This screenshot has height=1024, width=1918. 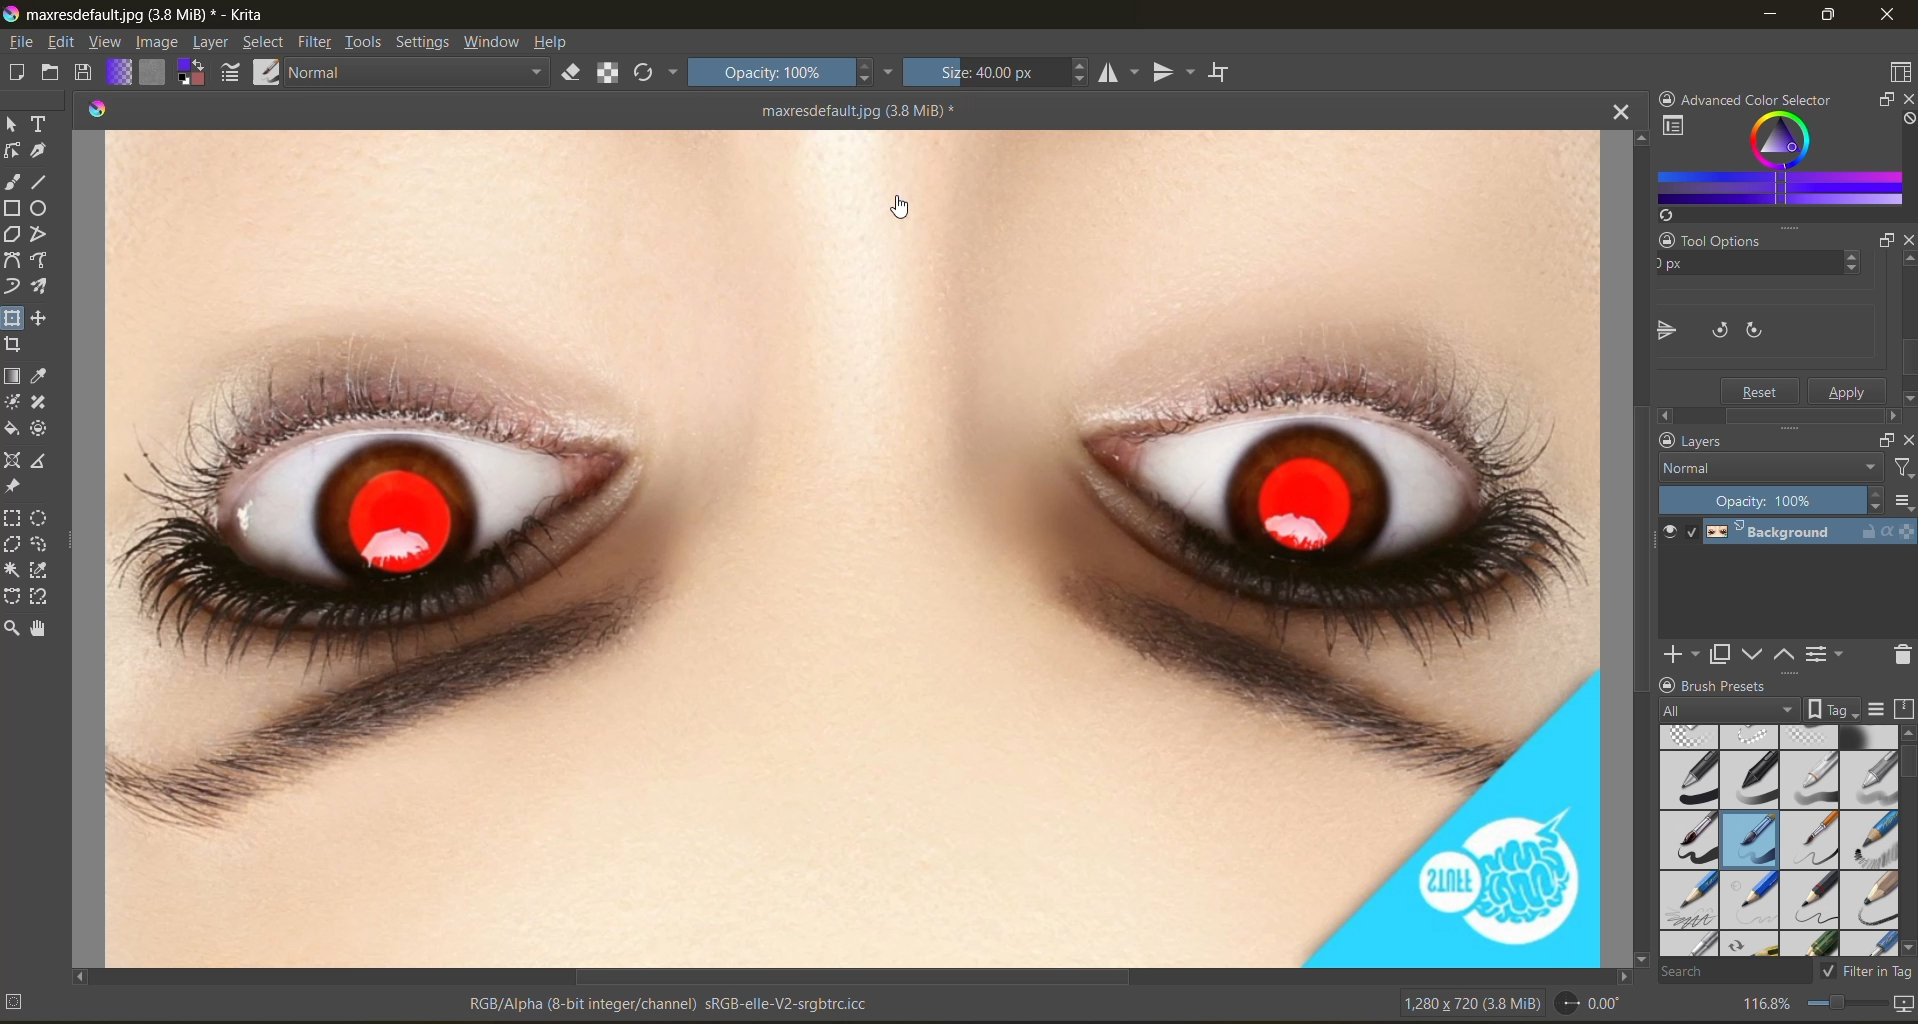 I want to click on y axis, so click(x=1738, y=267).